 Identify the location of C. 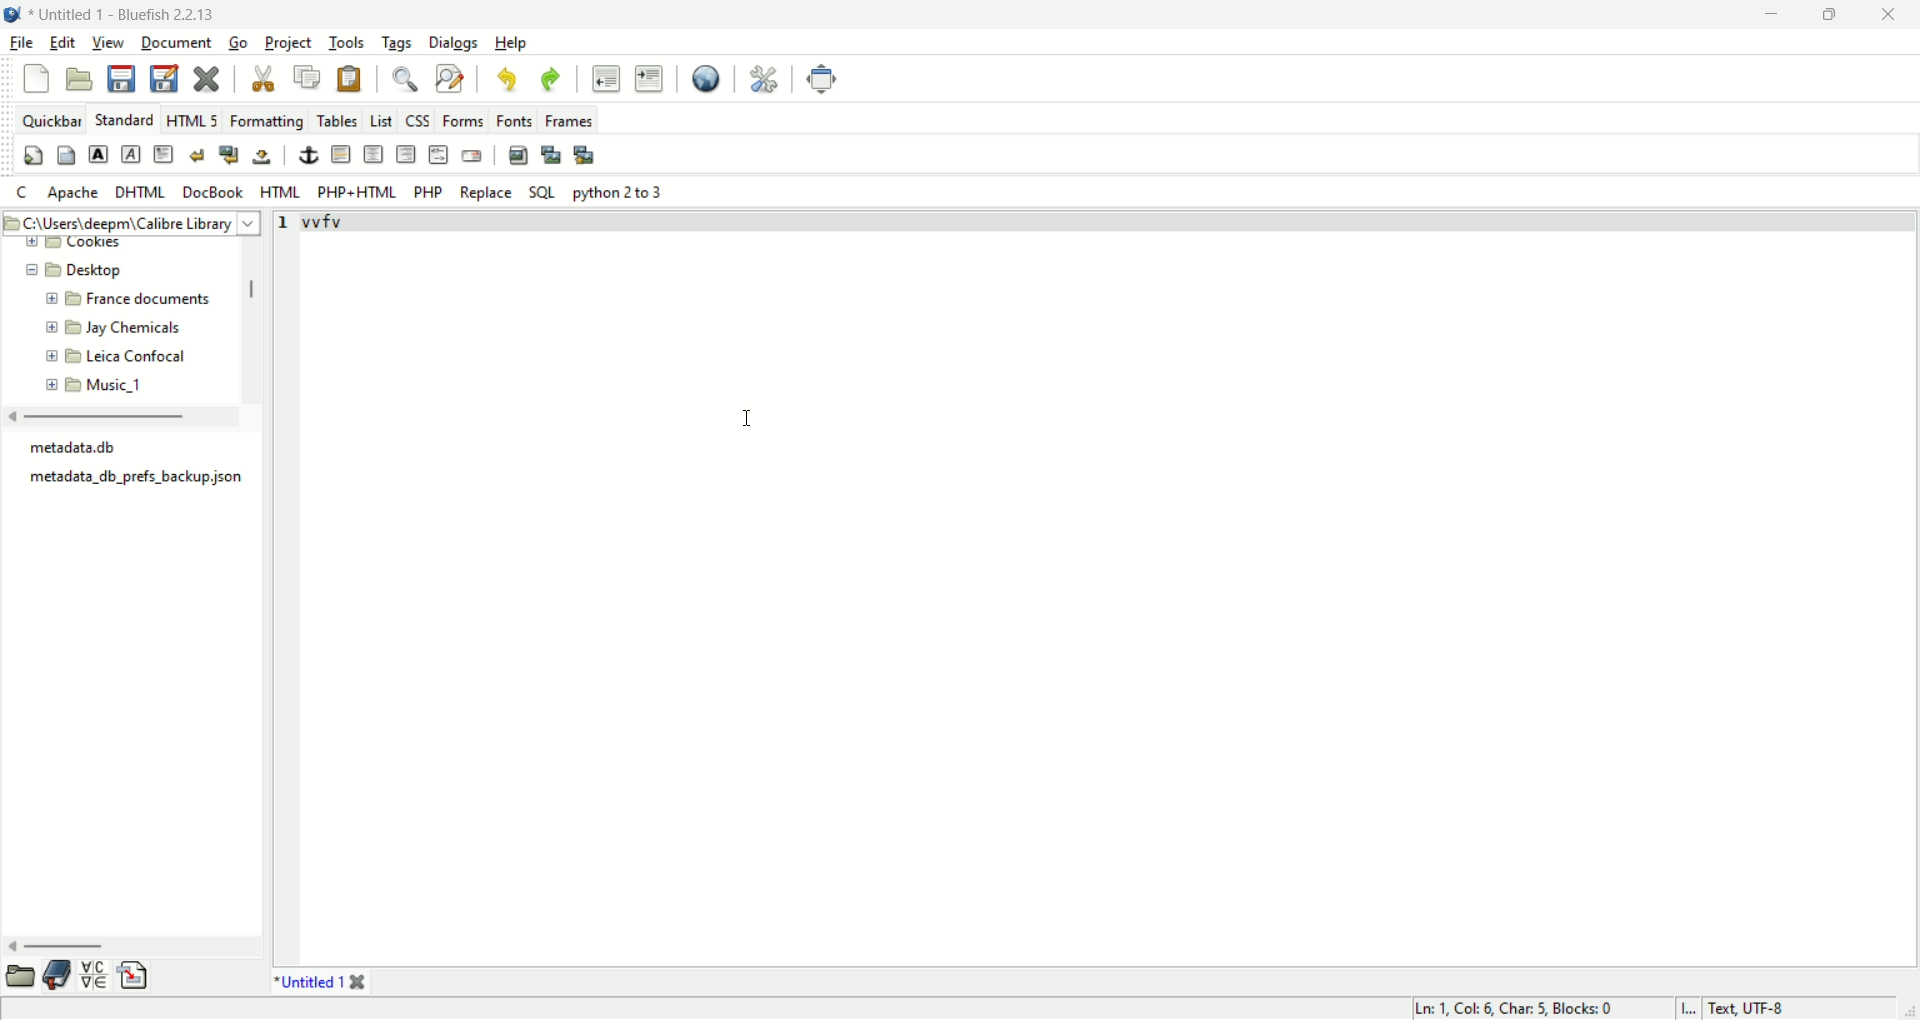
(24, 192).